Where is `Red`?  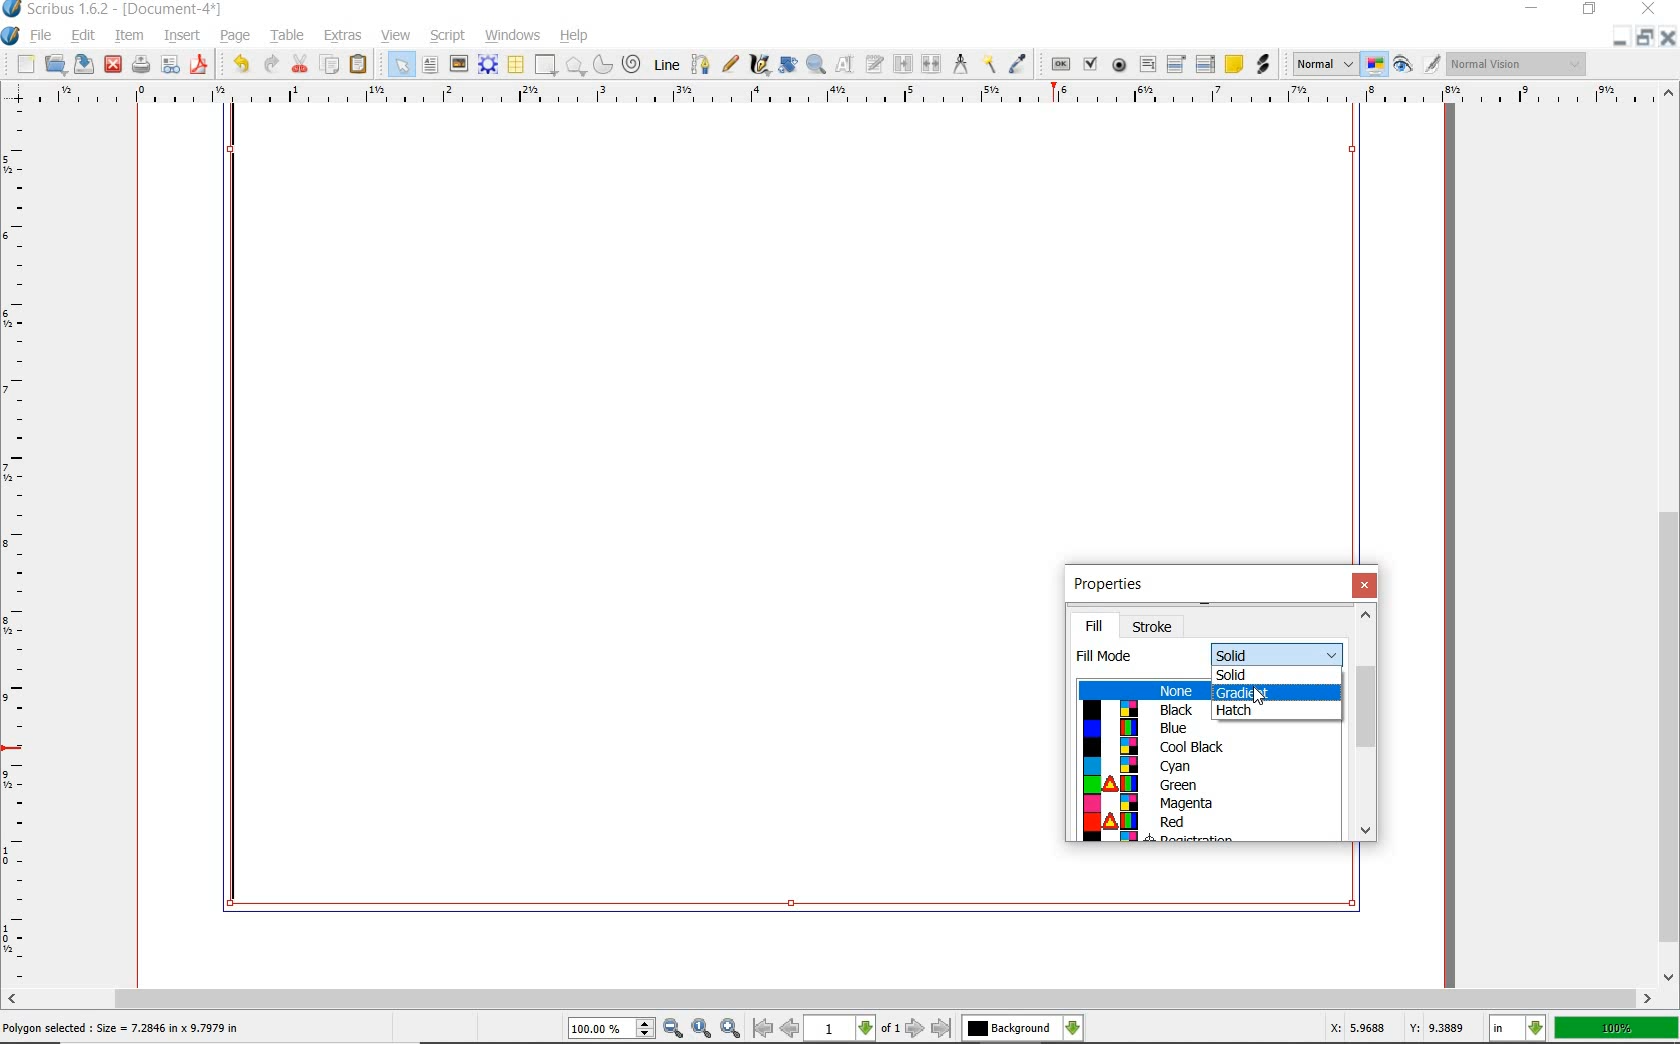
Red is located at coordinates (1211, 823).